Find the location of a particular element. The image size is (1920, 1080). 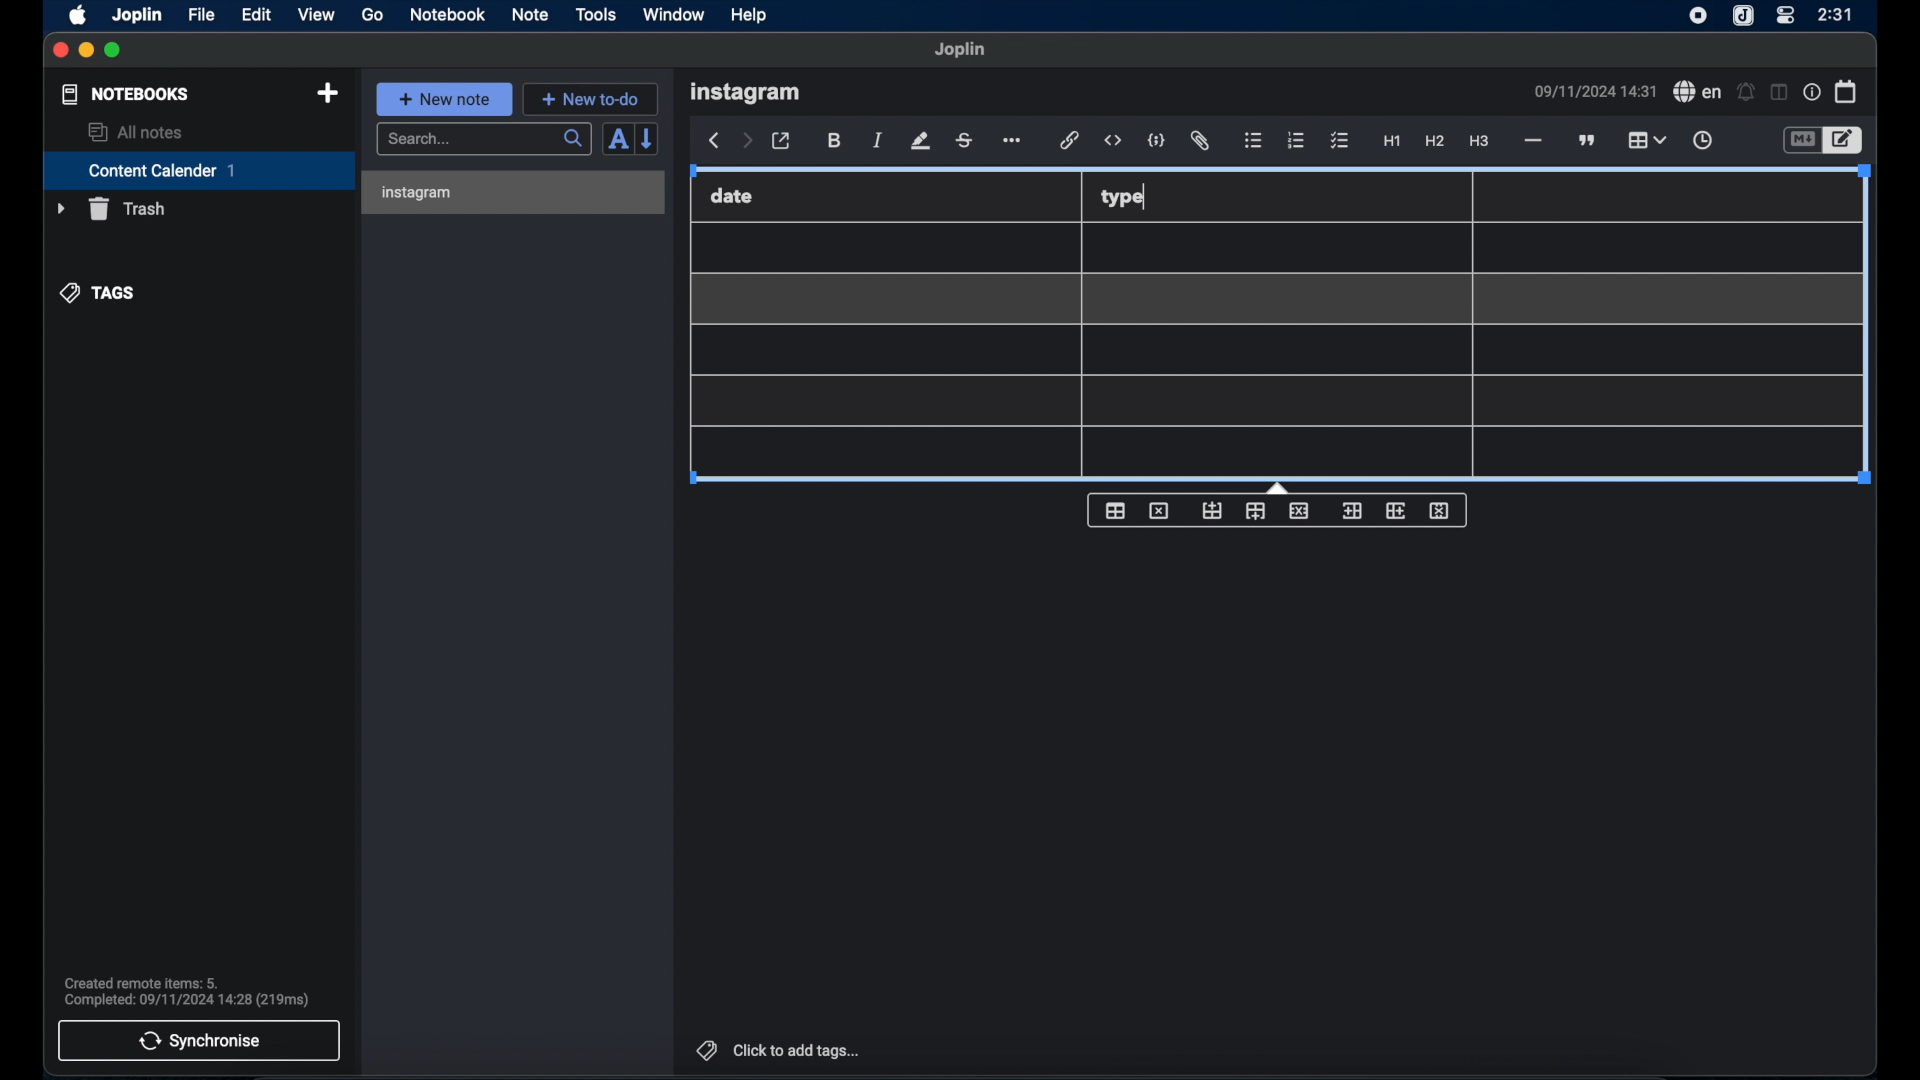

note properties is located at coordinates (1812, 91).